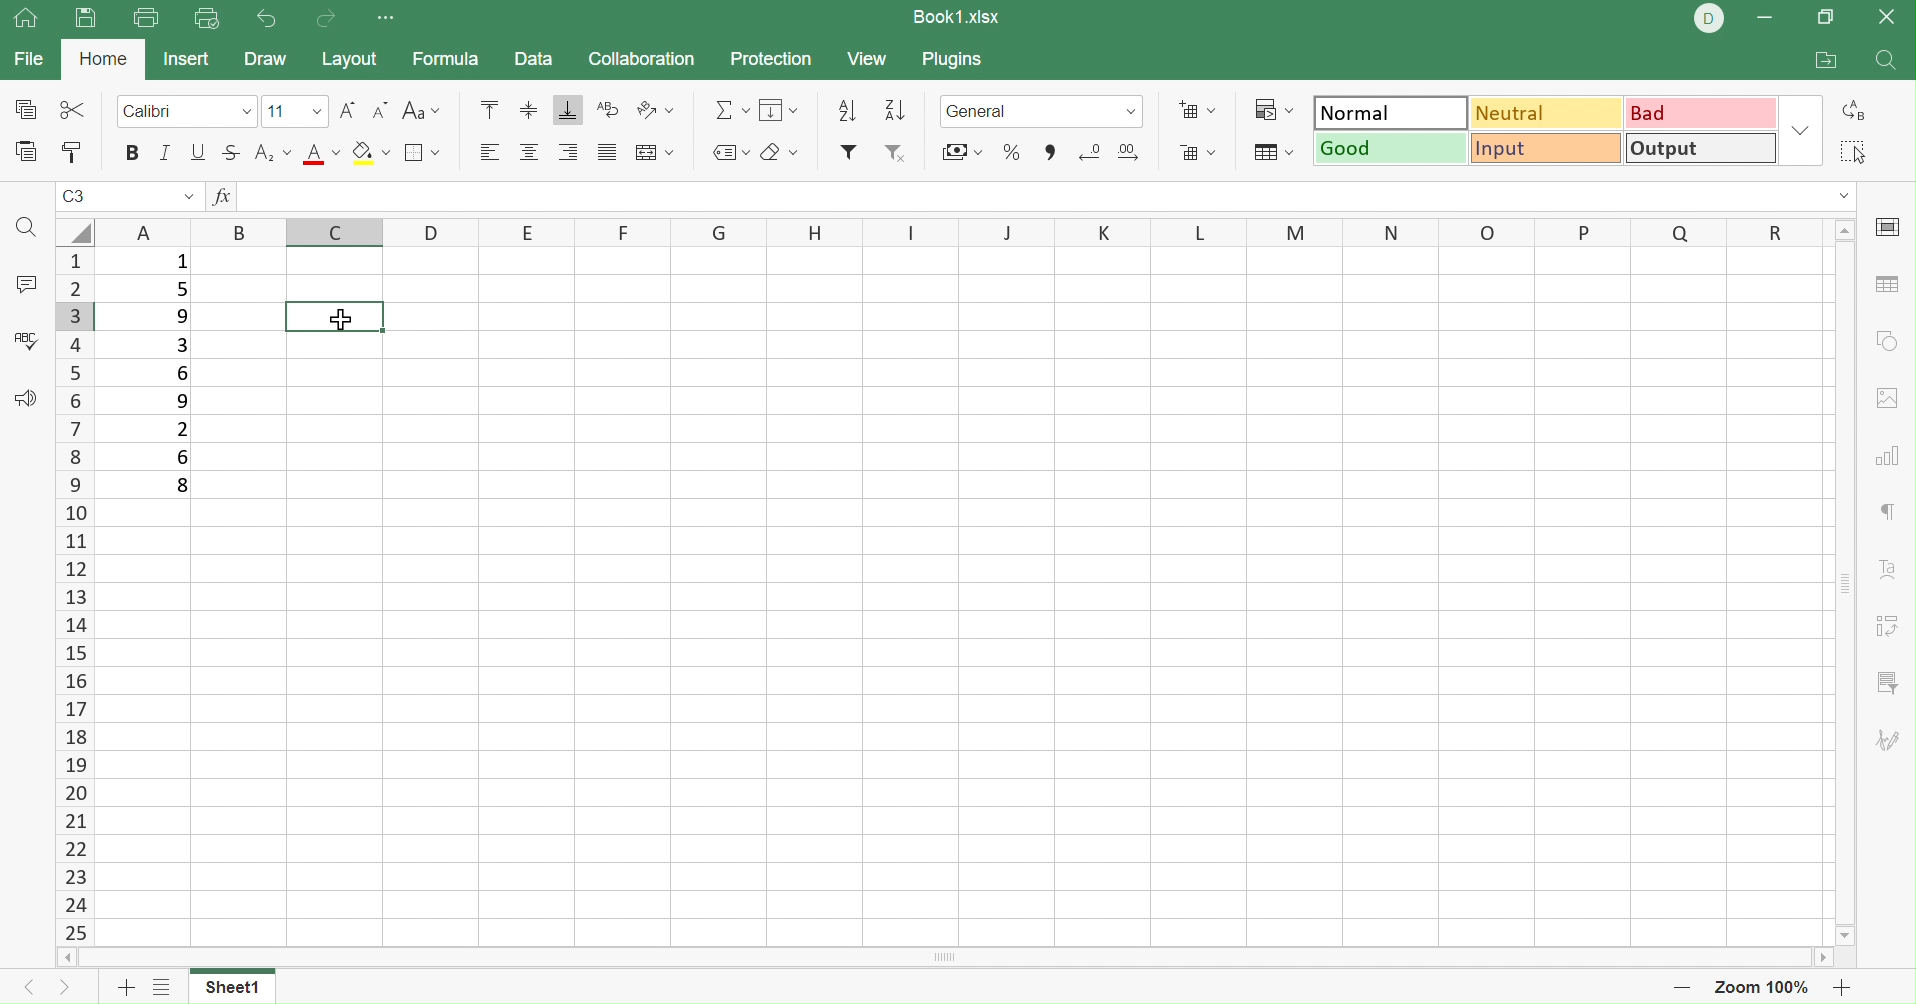  I want to click on 9, so click(182, 402).